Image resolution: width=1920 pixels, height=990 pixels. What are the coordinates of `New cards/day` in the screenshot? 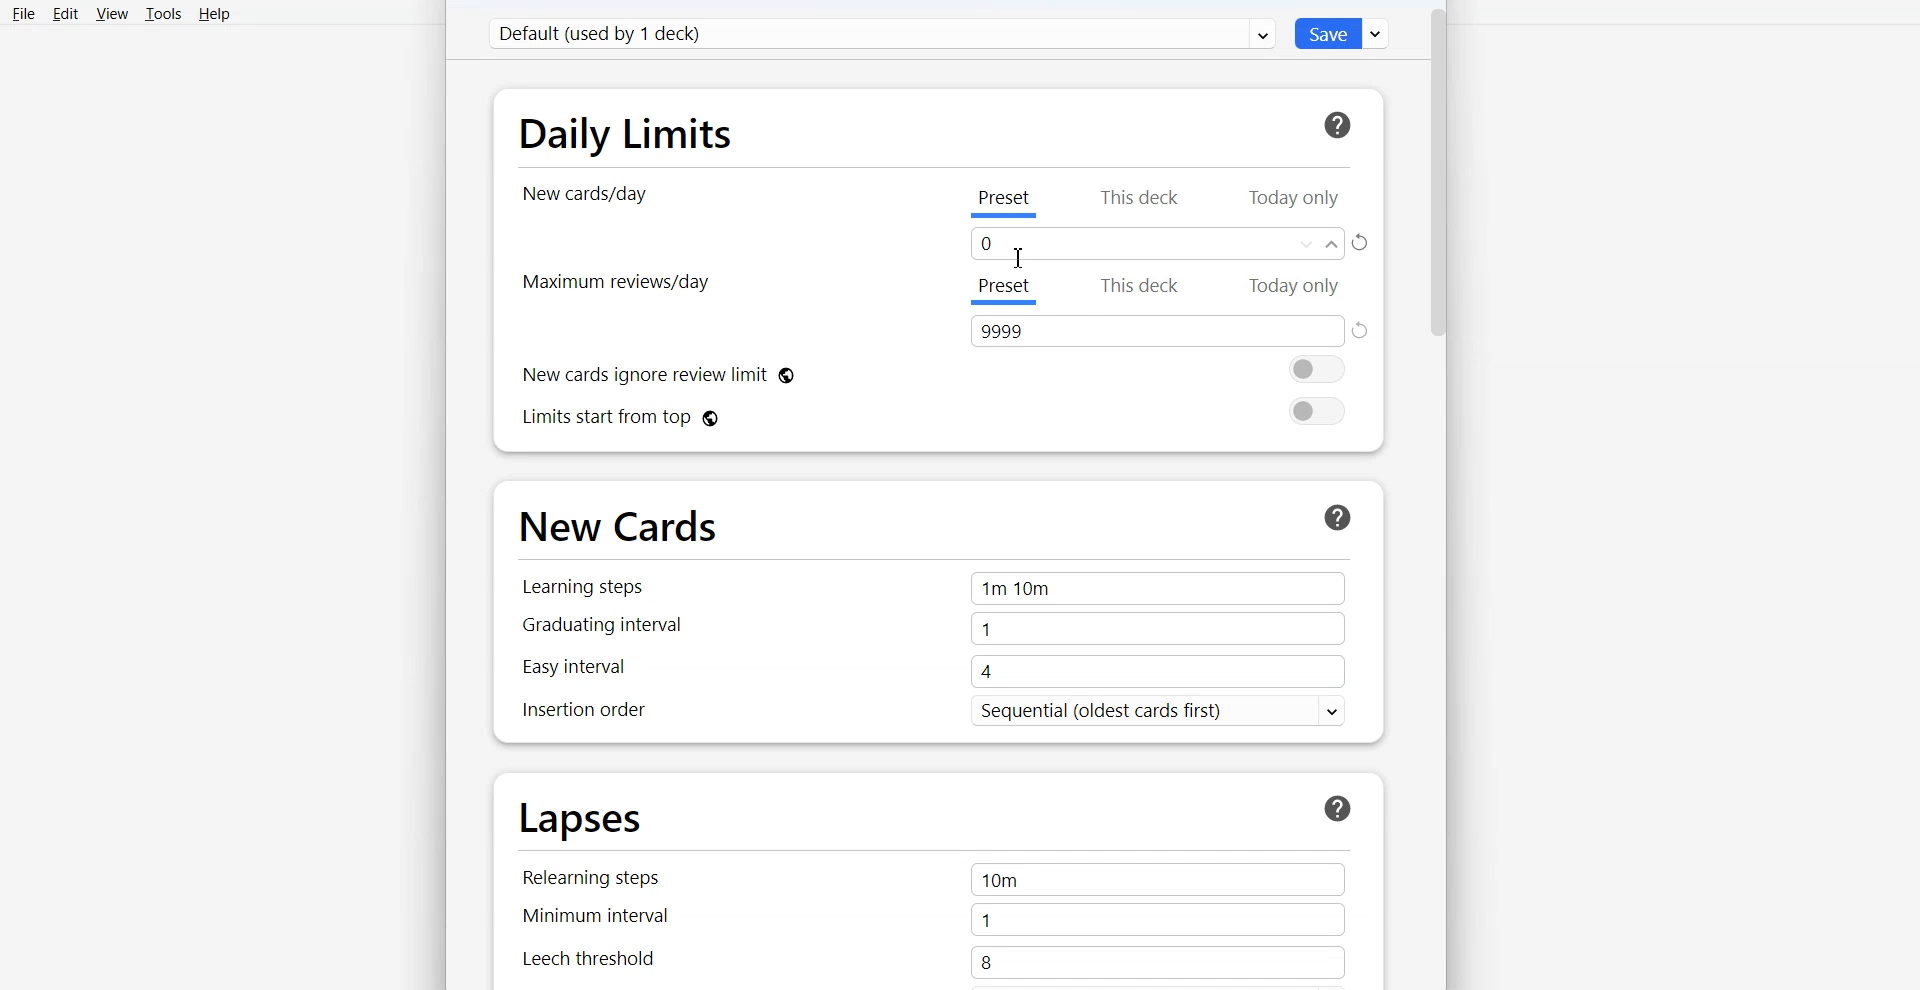 It's located at (587, 195).